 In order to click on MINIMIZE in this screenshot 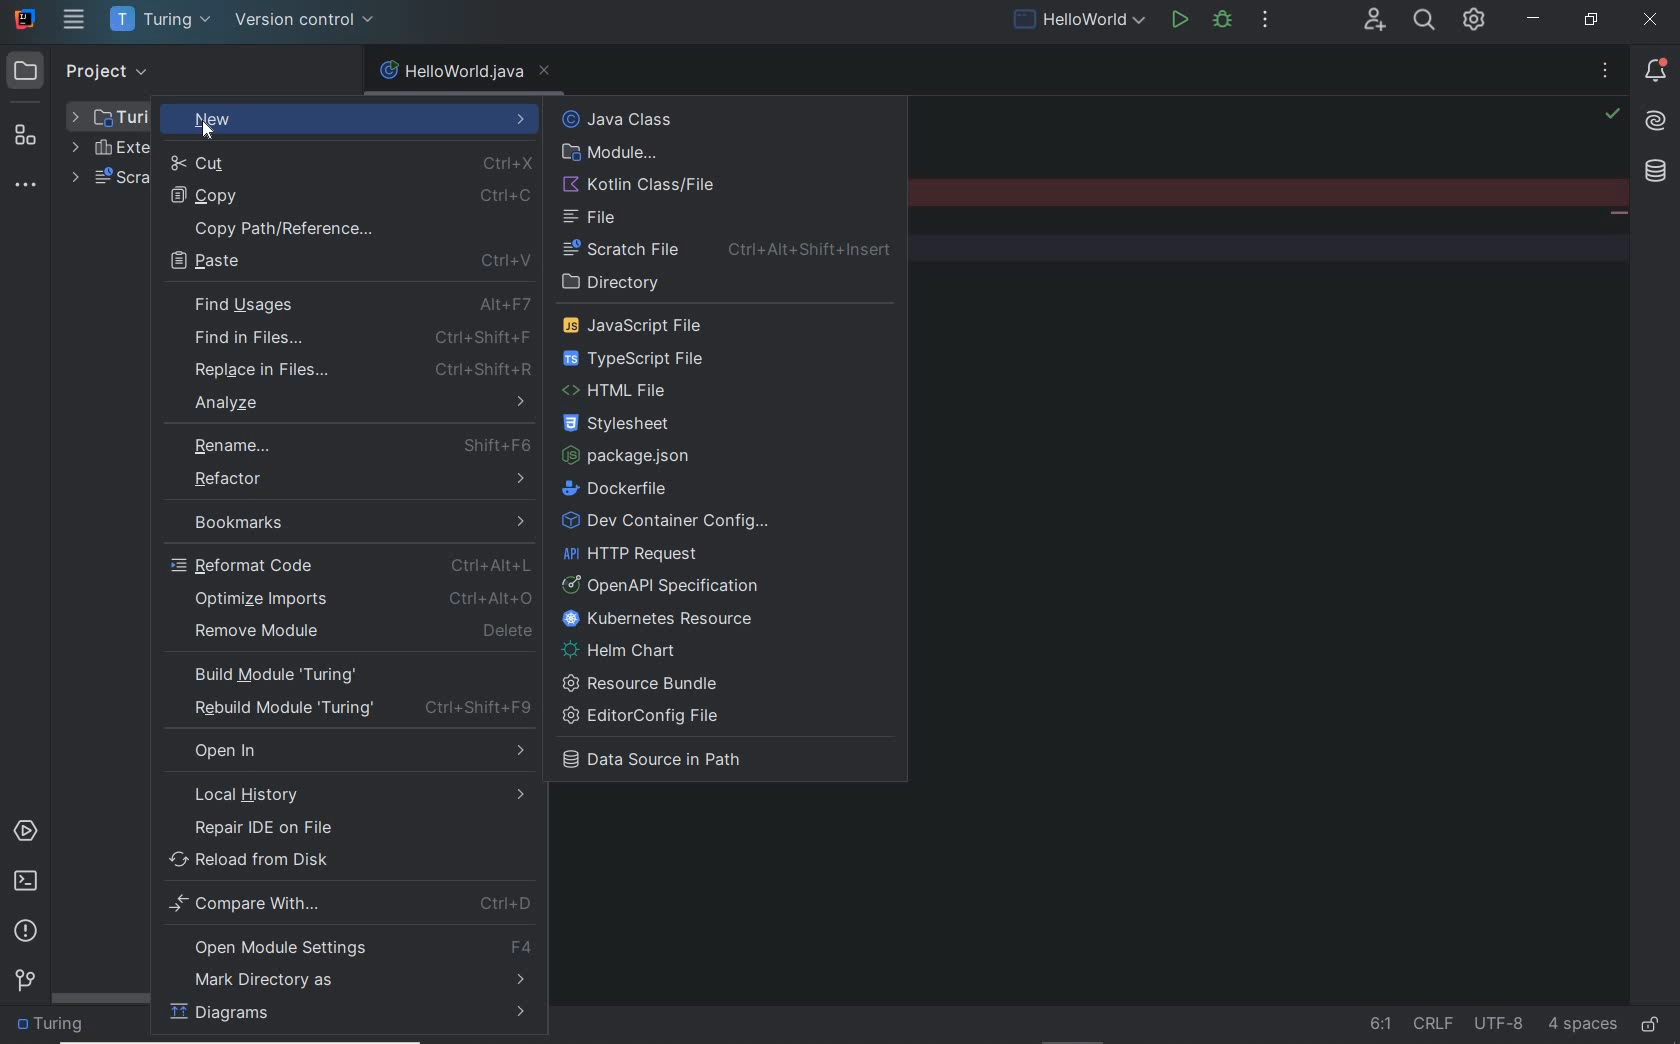, I will do `click(1536, 19)`.